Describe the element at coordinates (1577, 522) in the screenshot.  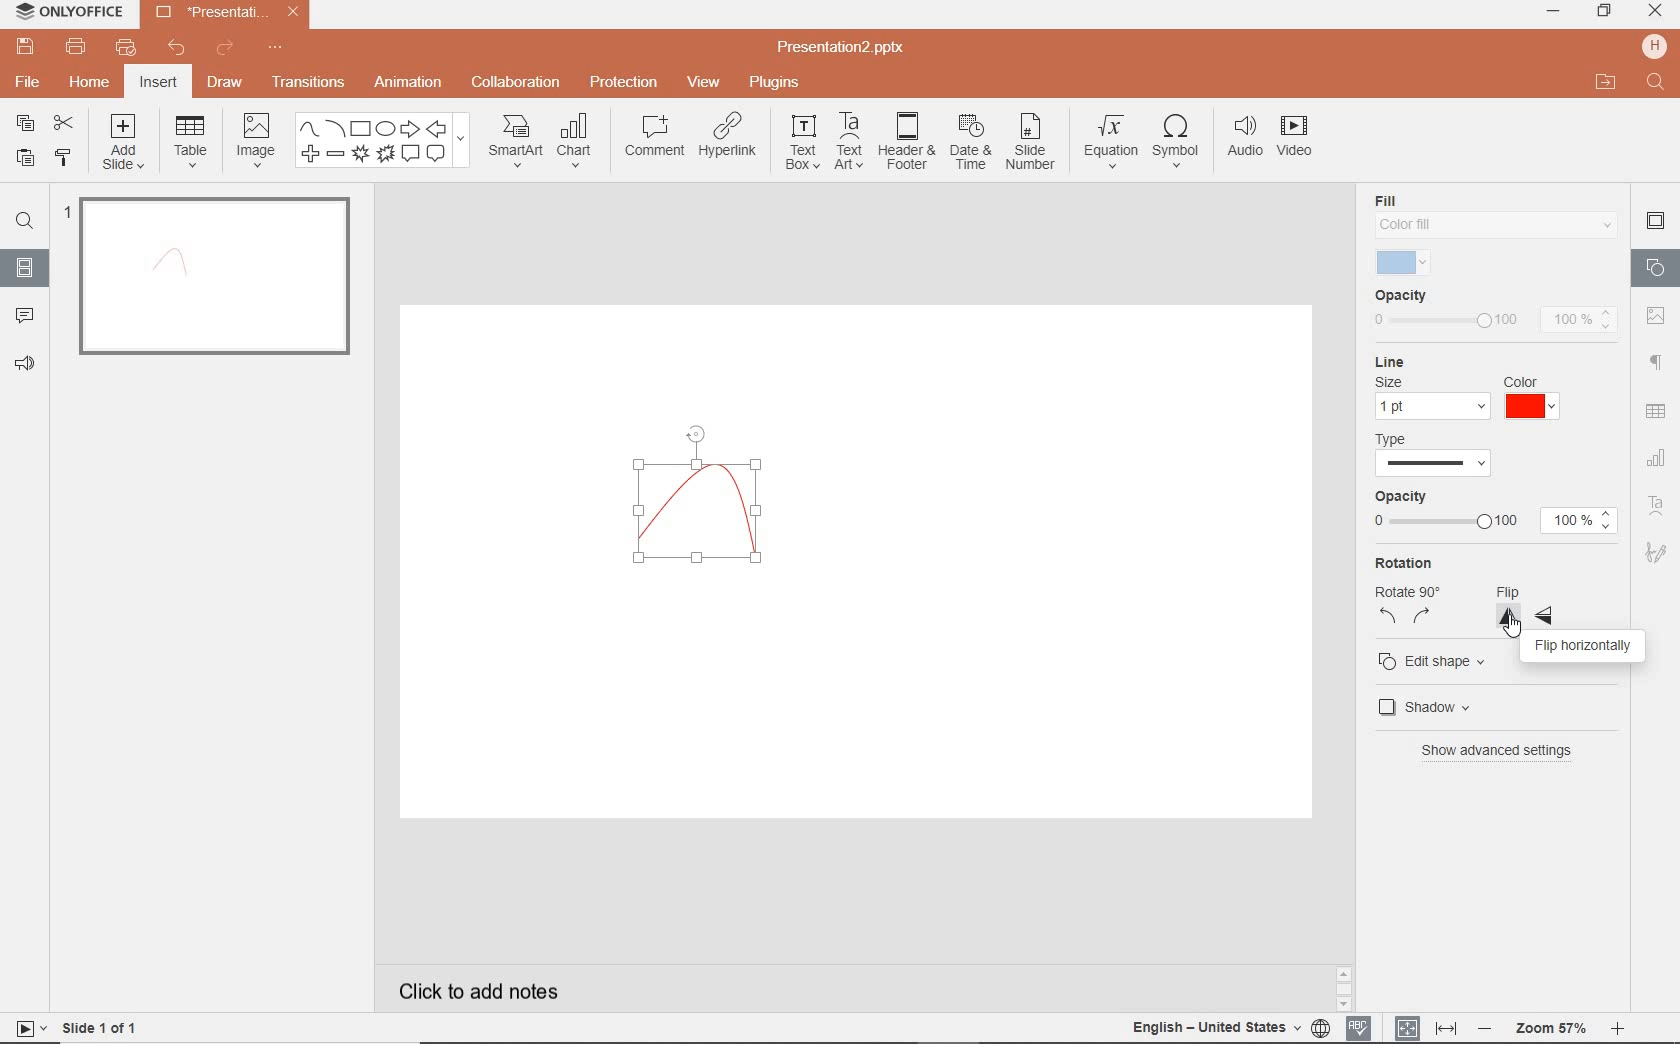
I see `100%` at that location.